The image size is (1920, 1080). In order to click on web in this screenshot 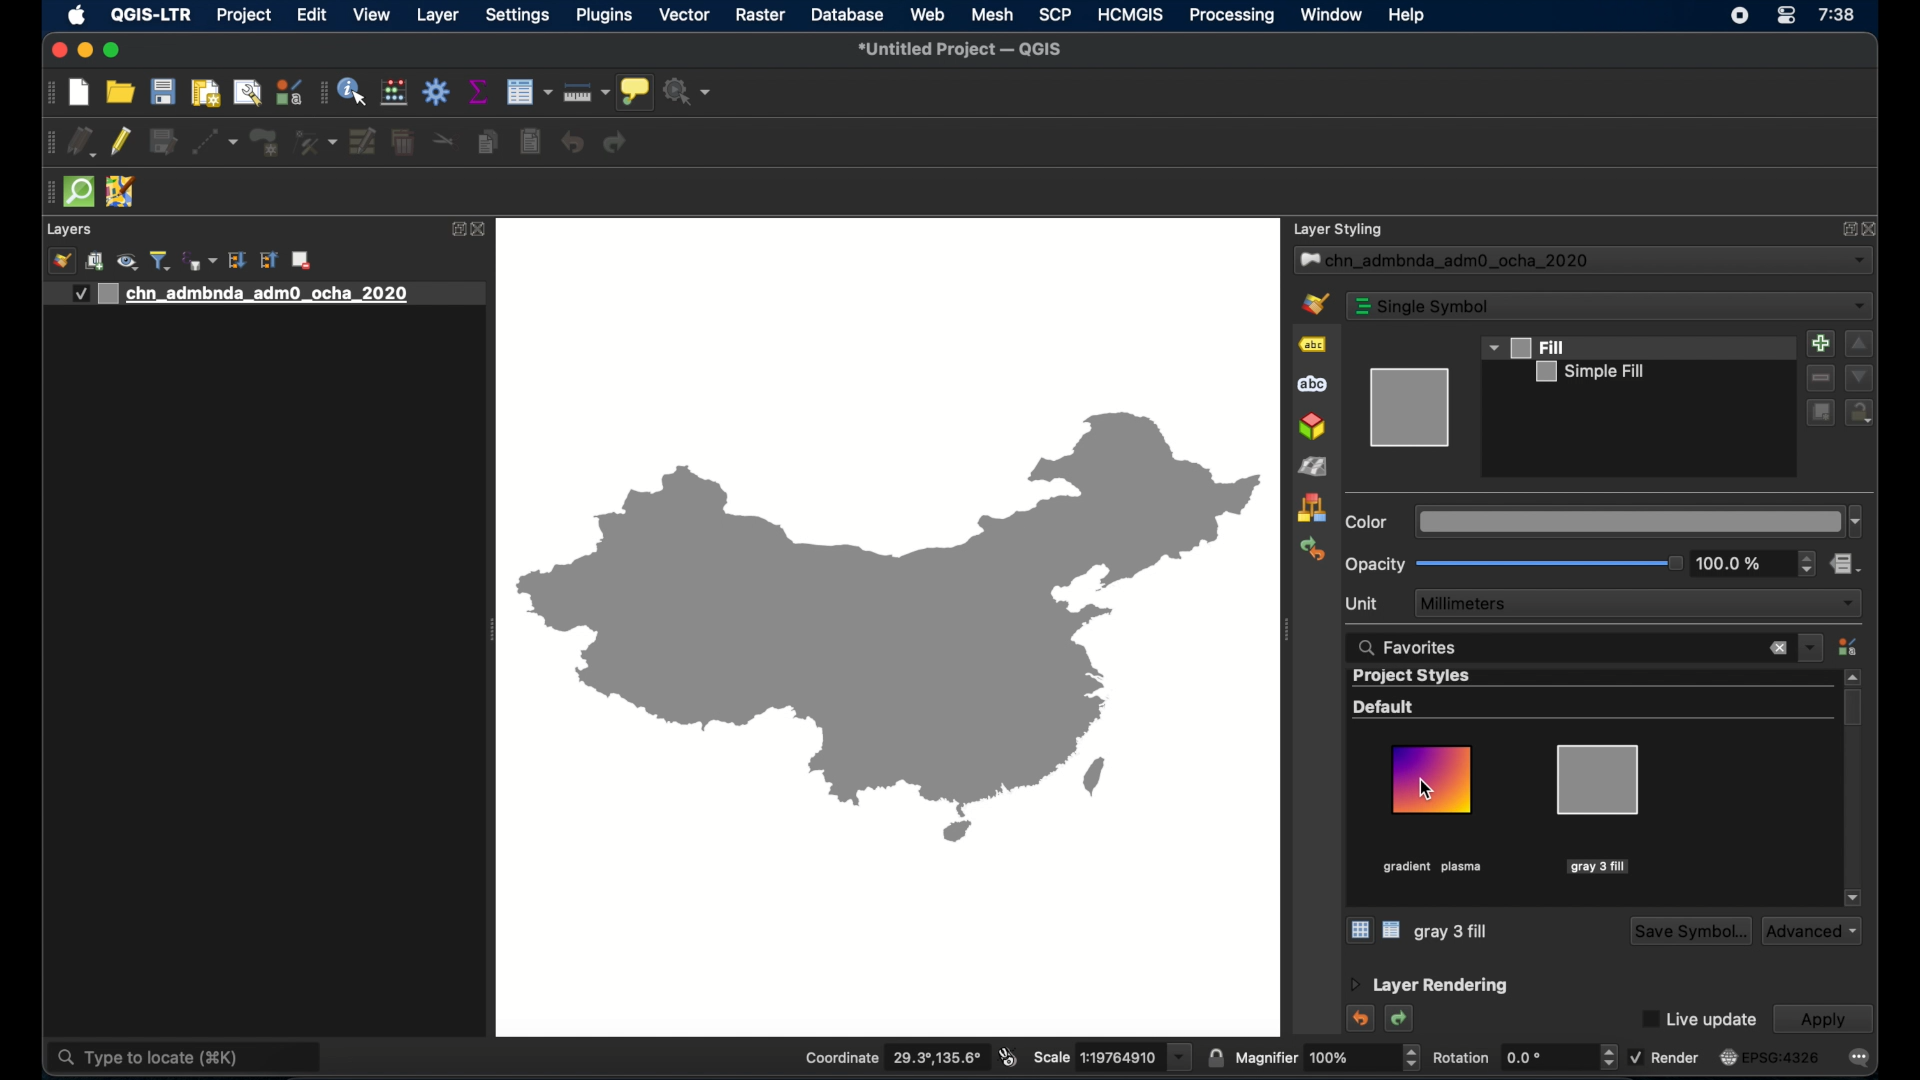, I will do `click(929, 15)`.